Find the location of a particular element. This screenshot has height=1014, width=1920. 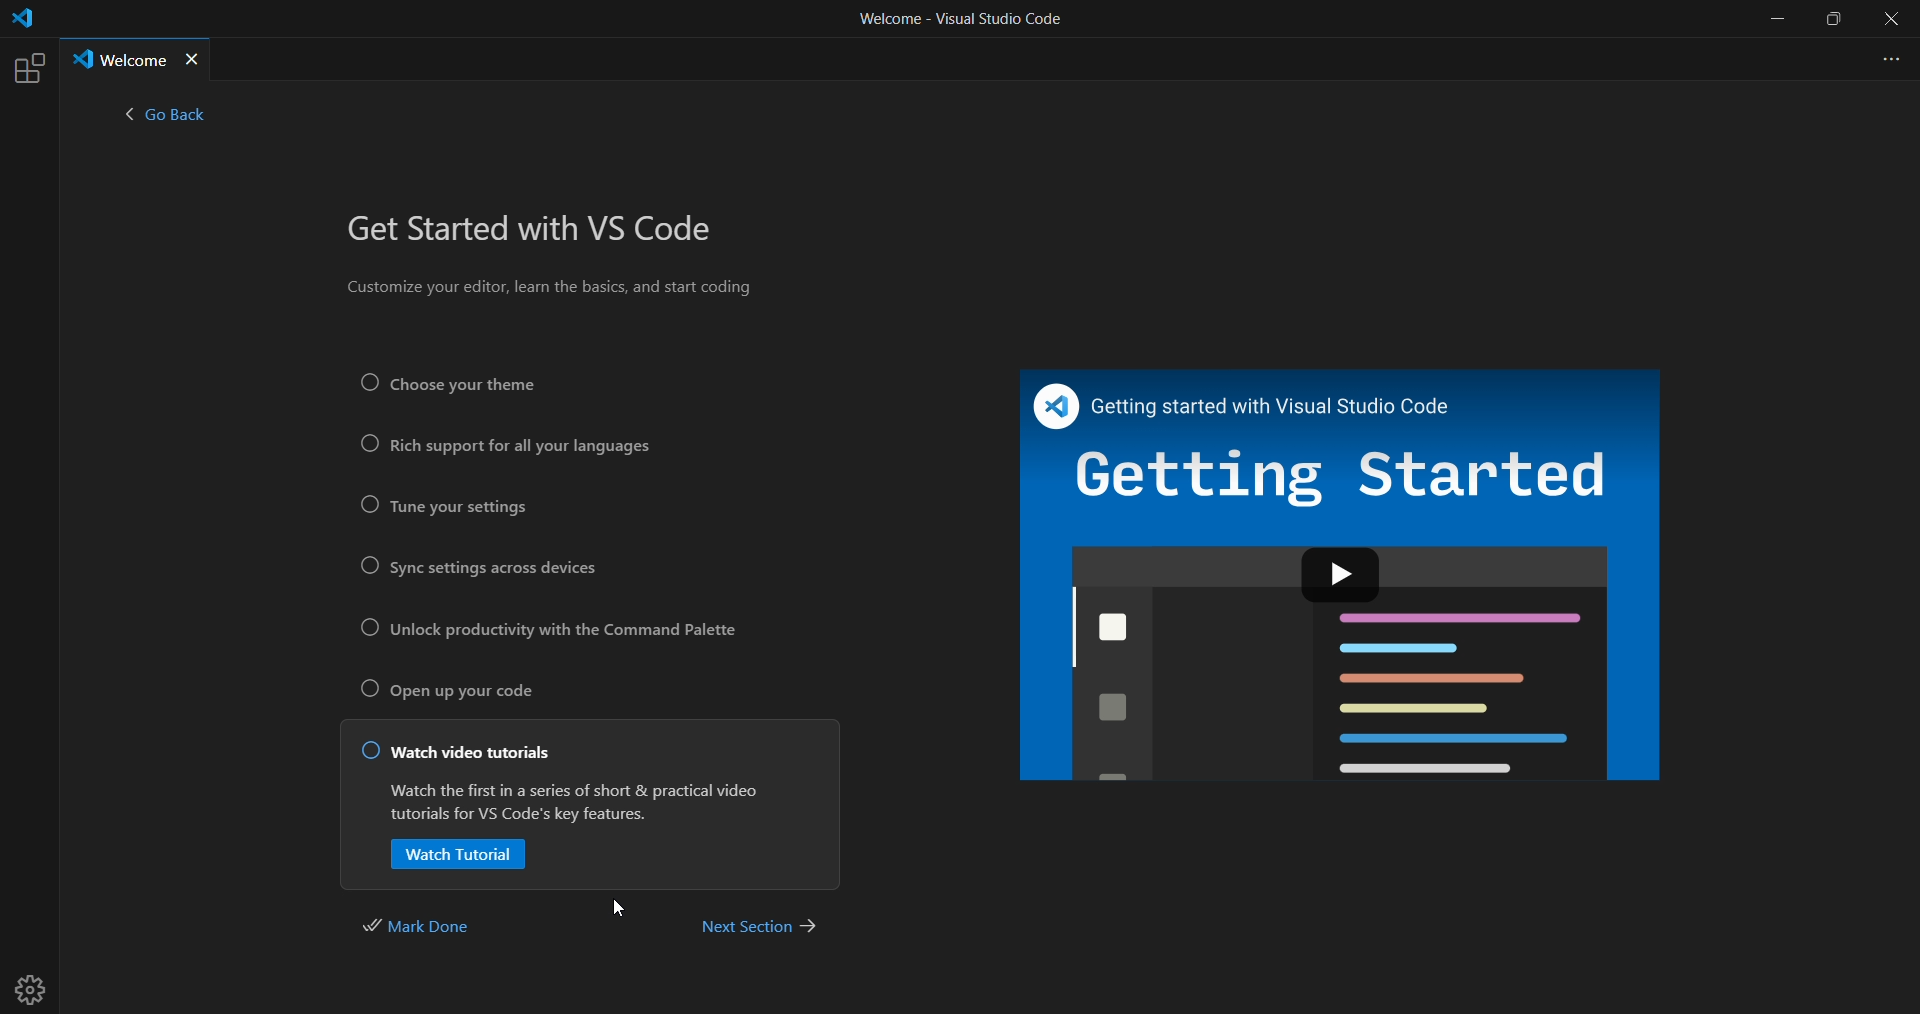

more is located at coordinates (1886, 57).